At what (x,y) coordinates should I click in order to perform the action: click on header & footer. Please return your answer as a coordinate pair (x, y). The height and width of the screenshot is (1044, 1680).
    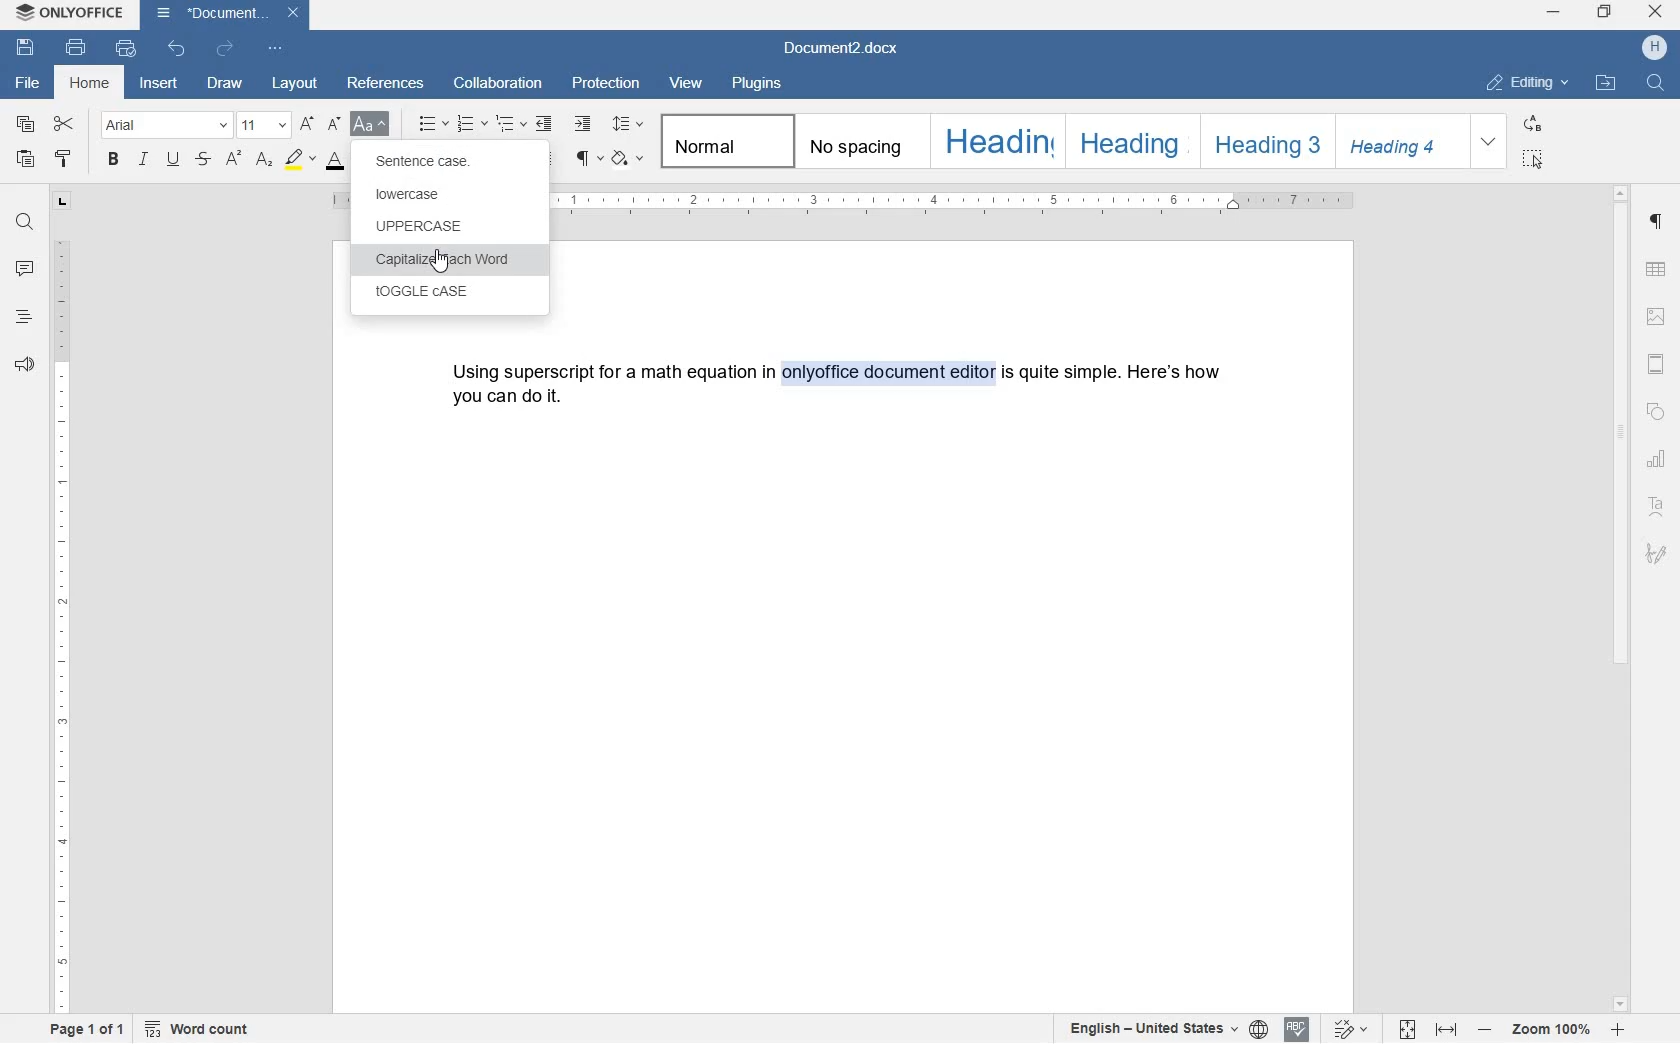
    Looking at the image, I should click on (1659, 365).